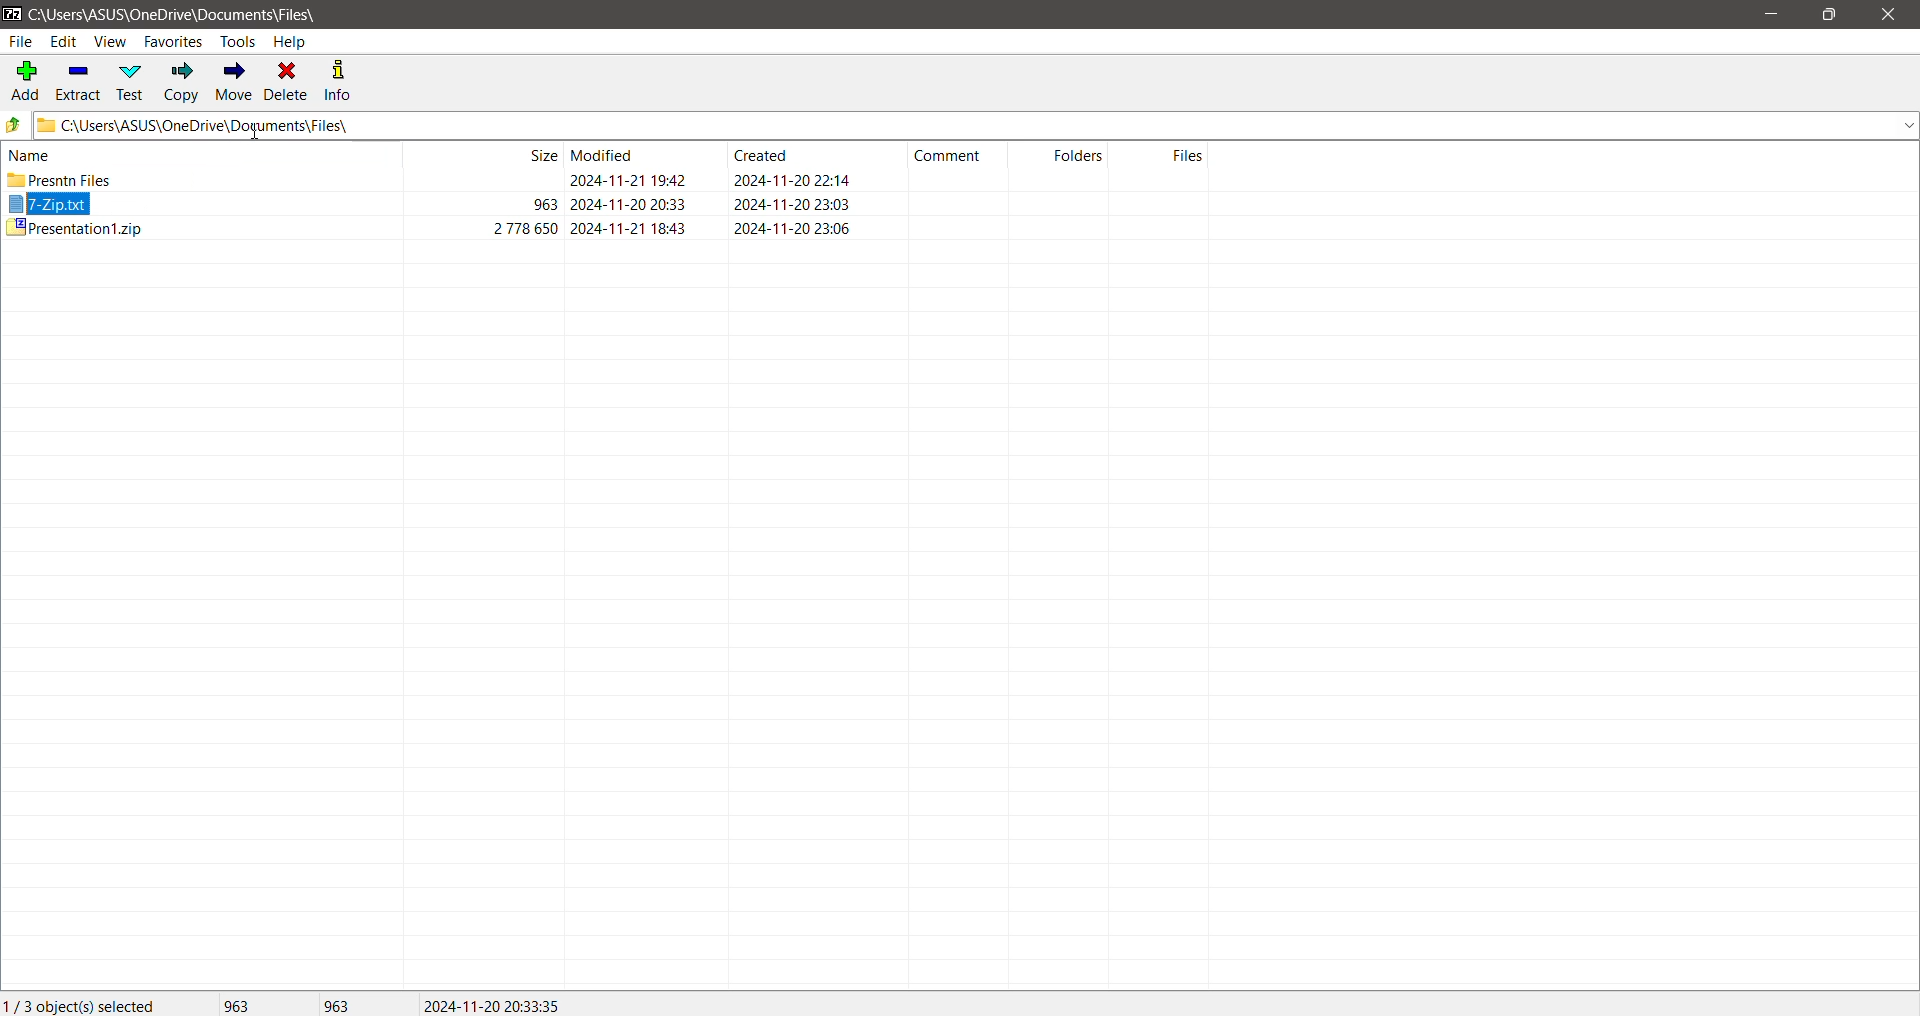 The height and width of the screenshot is (1016, 1920). I want to click on Move Up one level, so click(14, 126).